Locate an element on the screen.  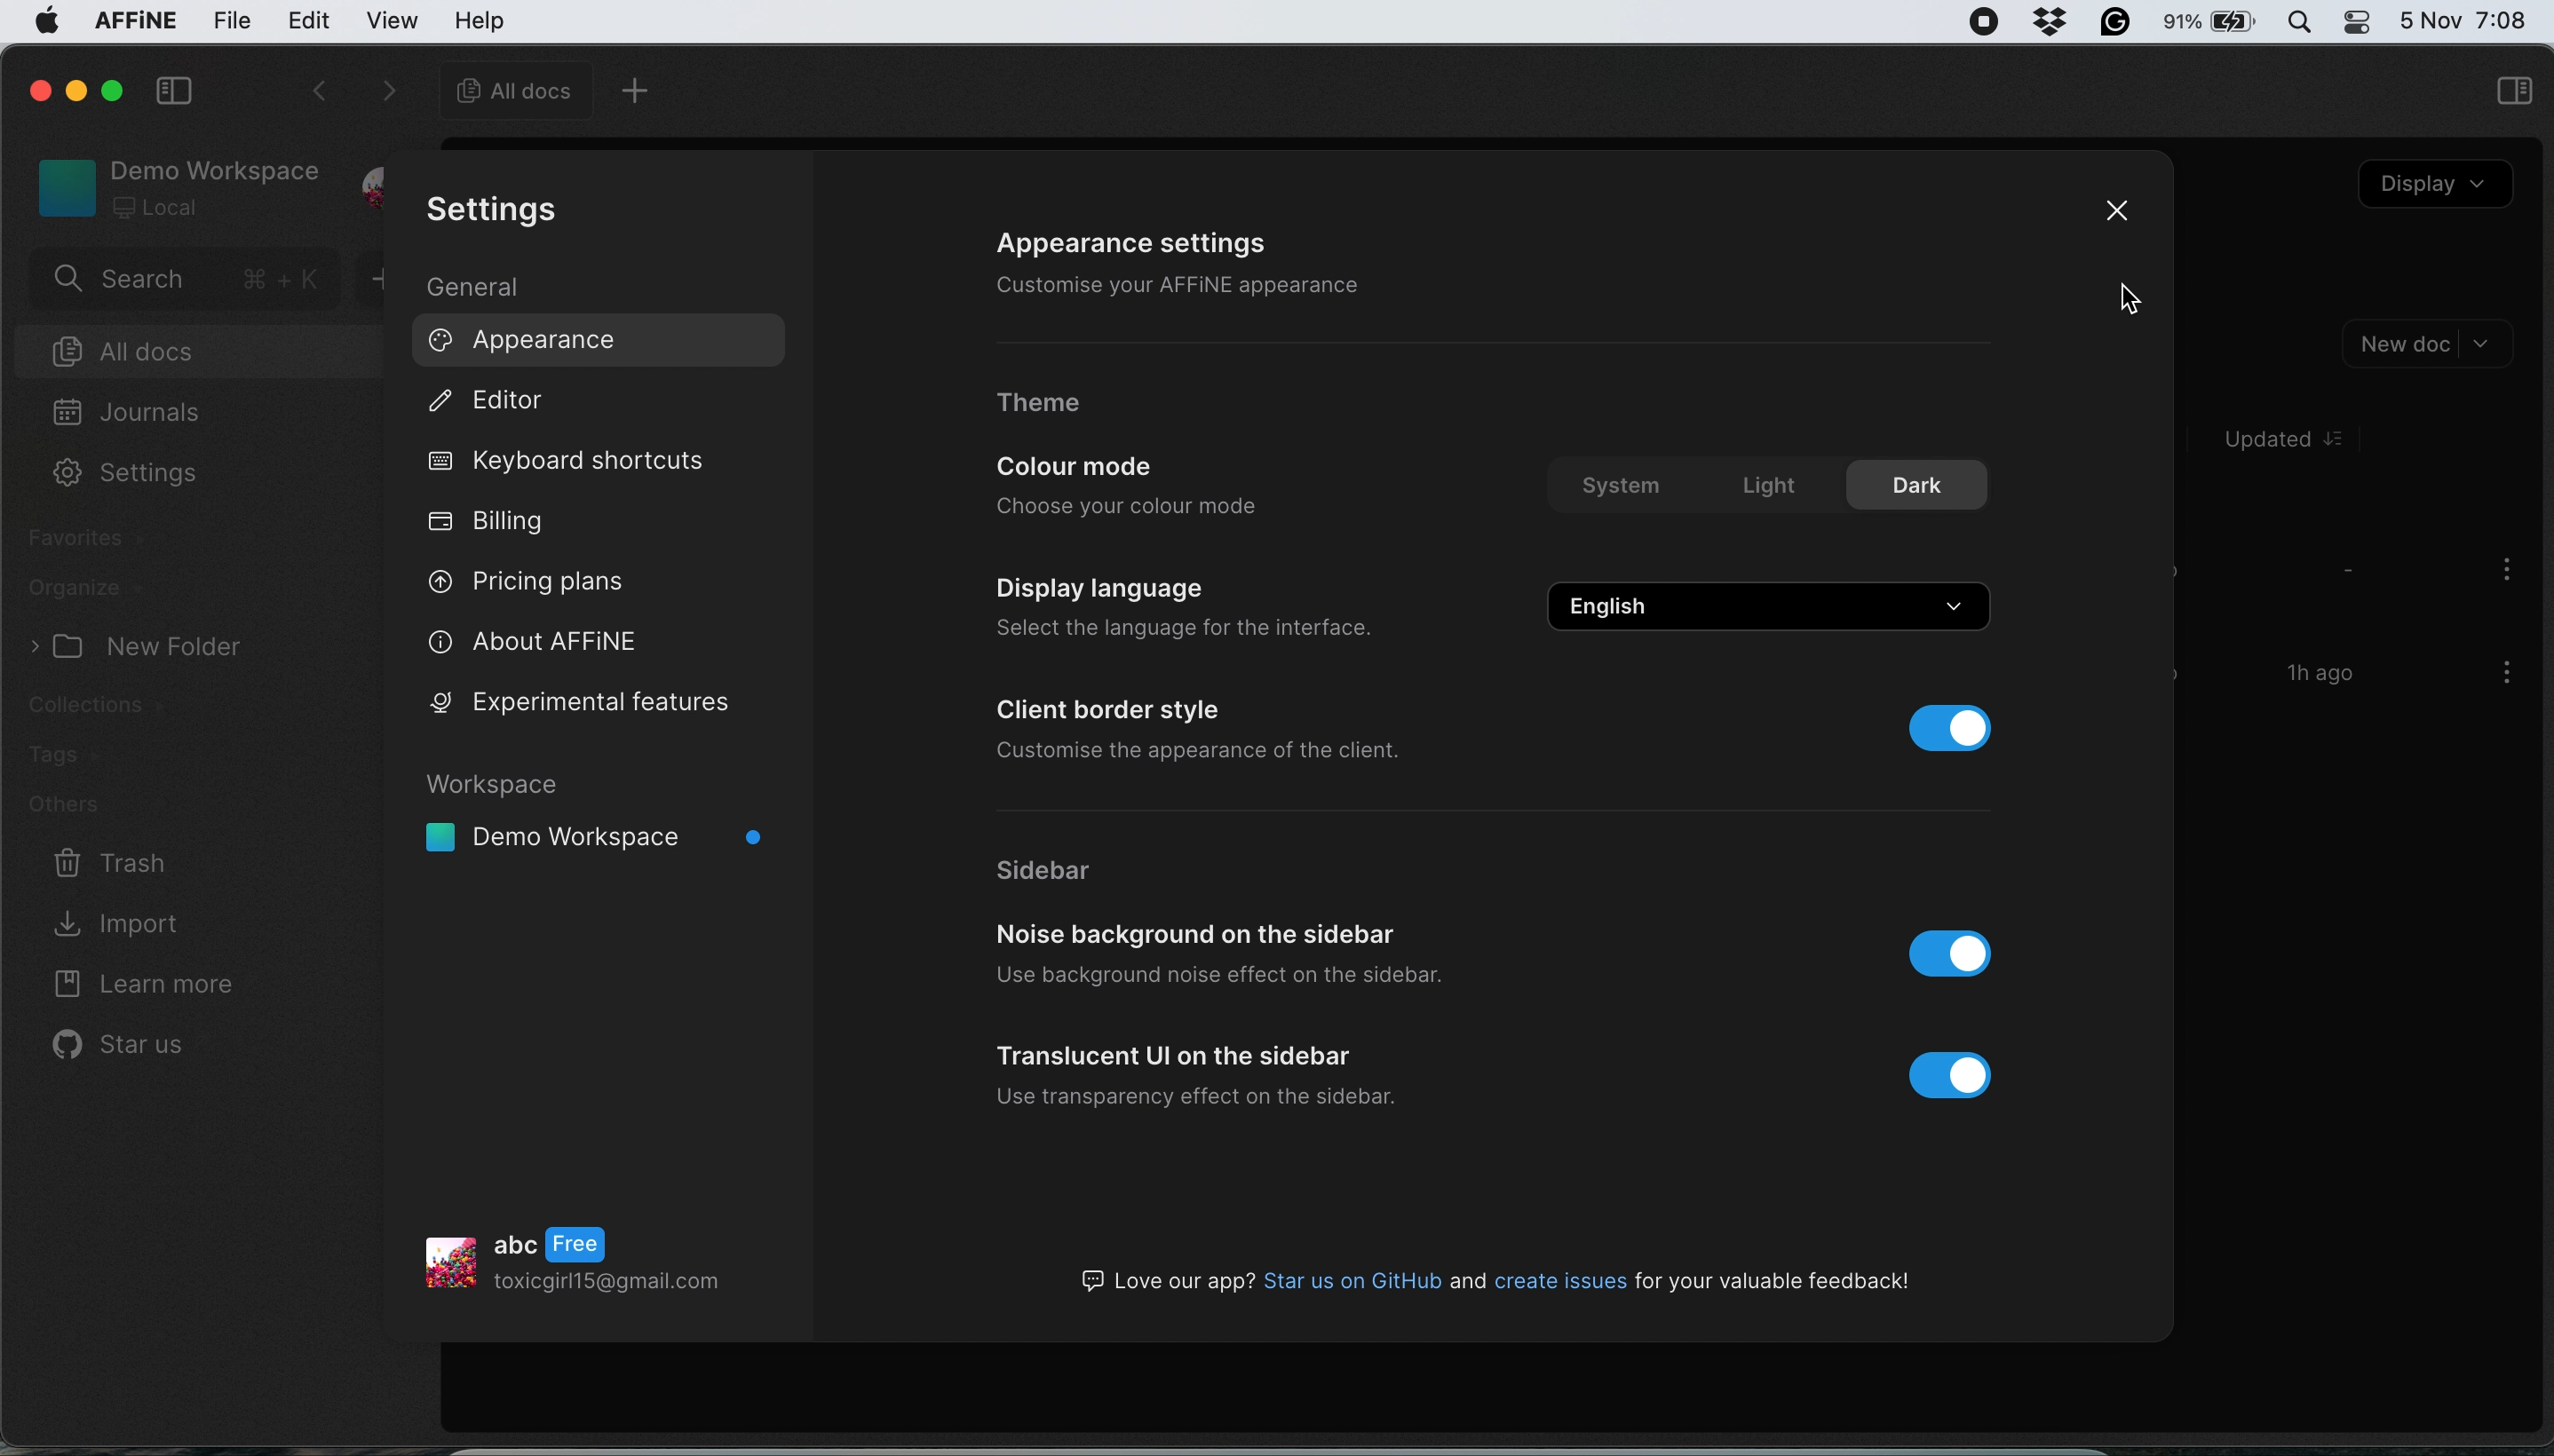
use transparency effect on the sidebar is located at coordinates (1204, 1093).